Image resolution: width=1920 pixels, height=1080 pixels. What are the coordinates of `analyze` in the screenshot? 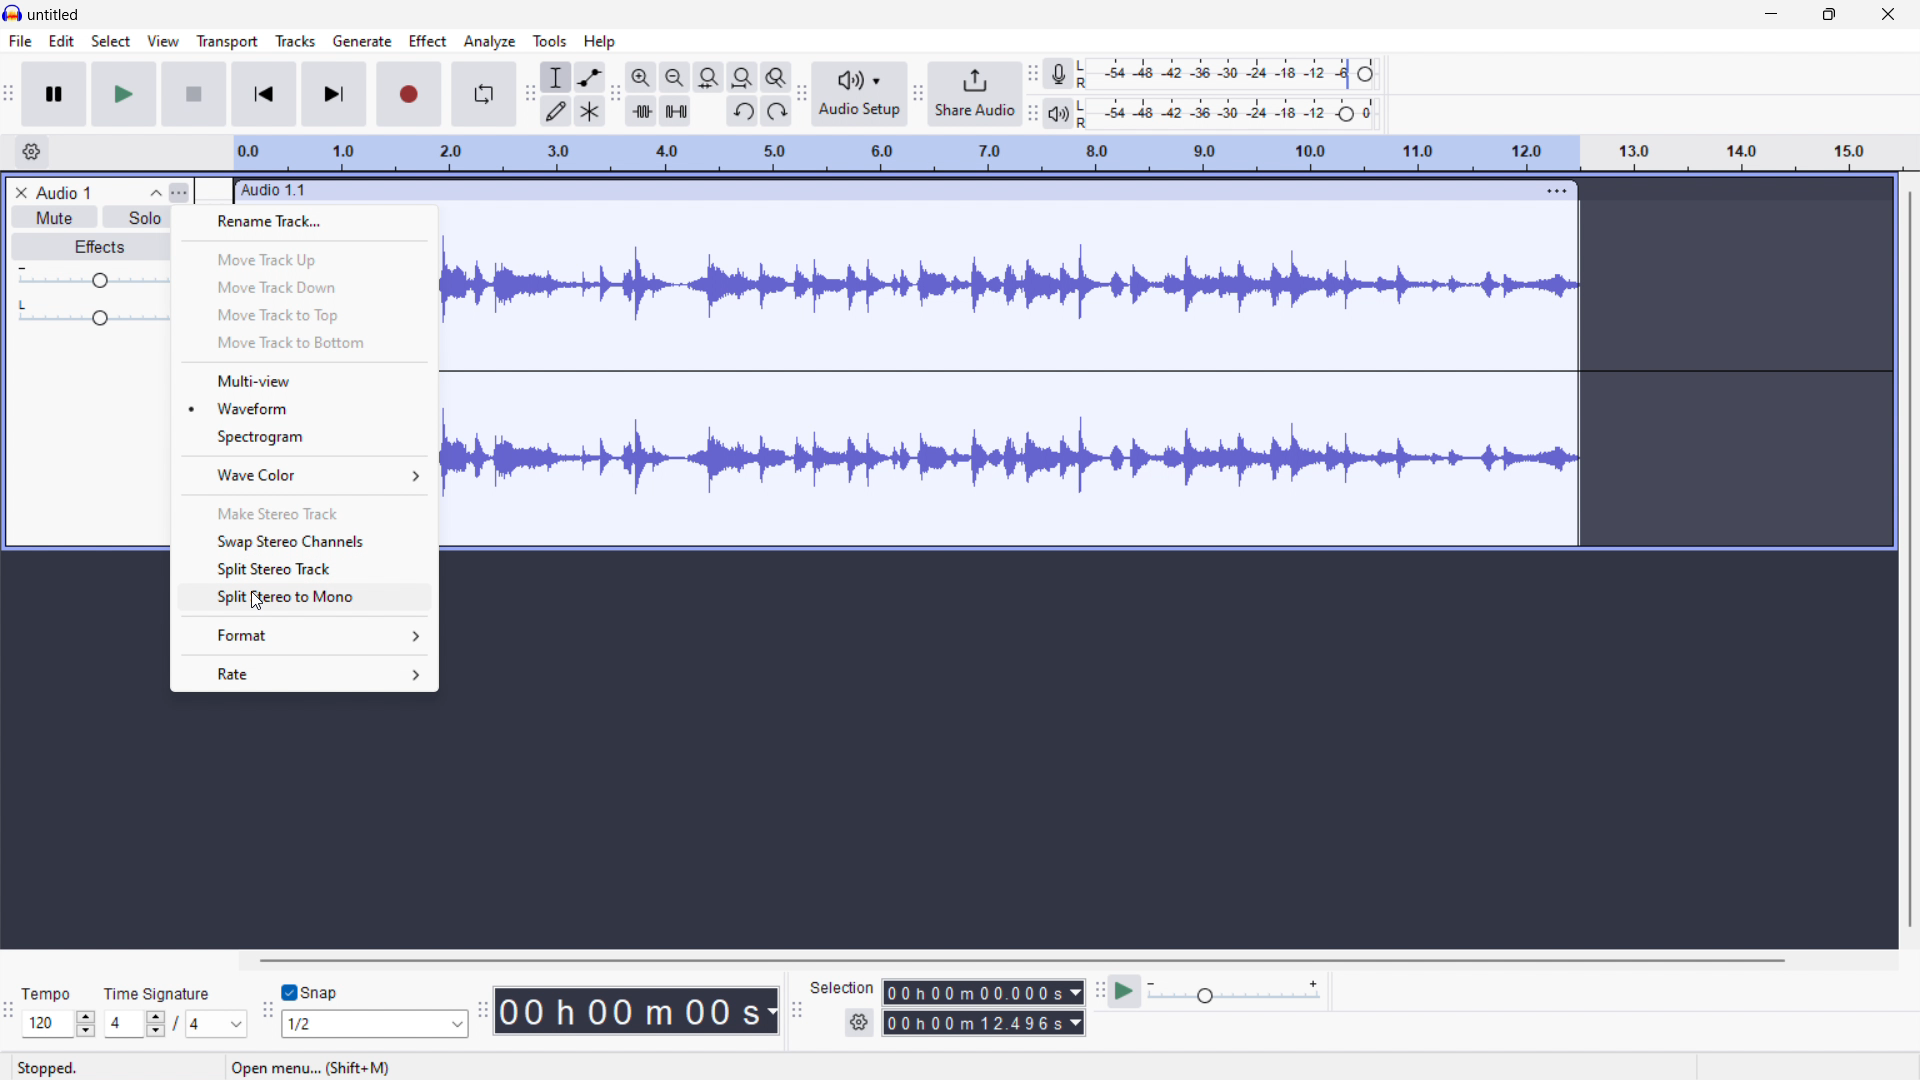 It's located at (489, 41).